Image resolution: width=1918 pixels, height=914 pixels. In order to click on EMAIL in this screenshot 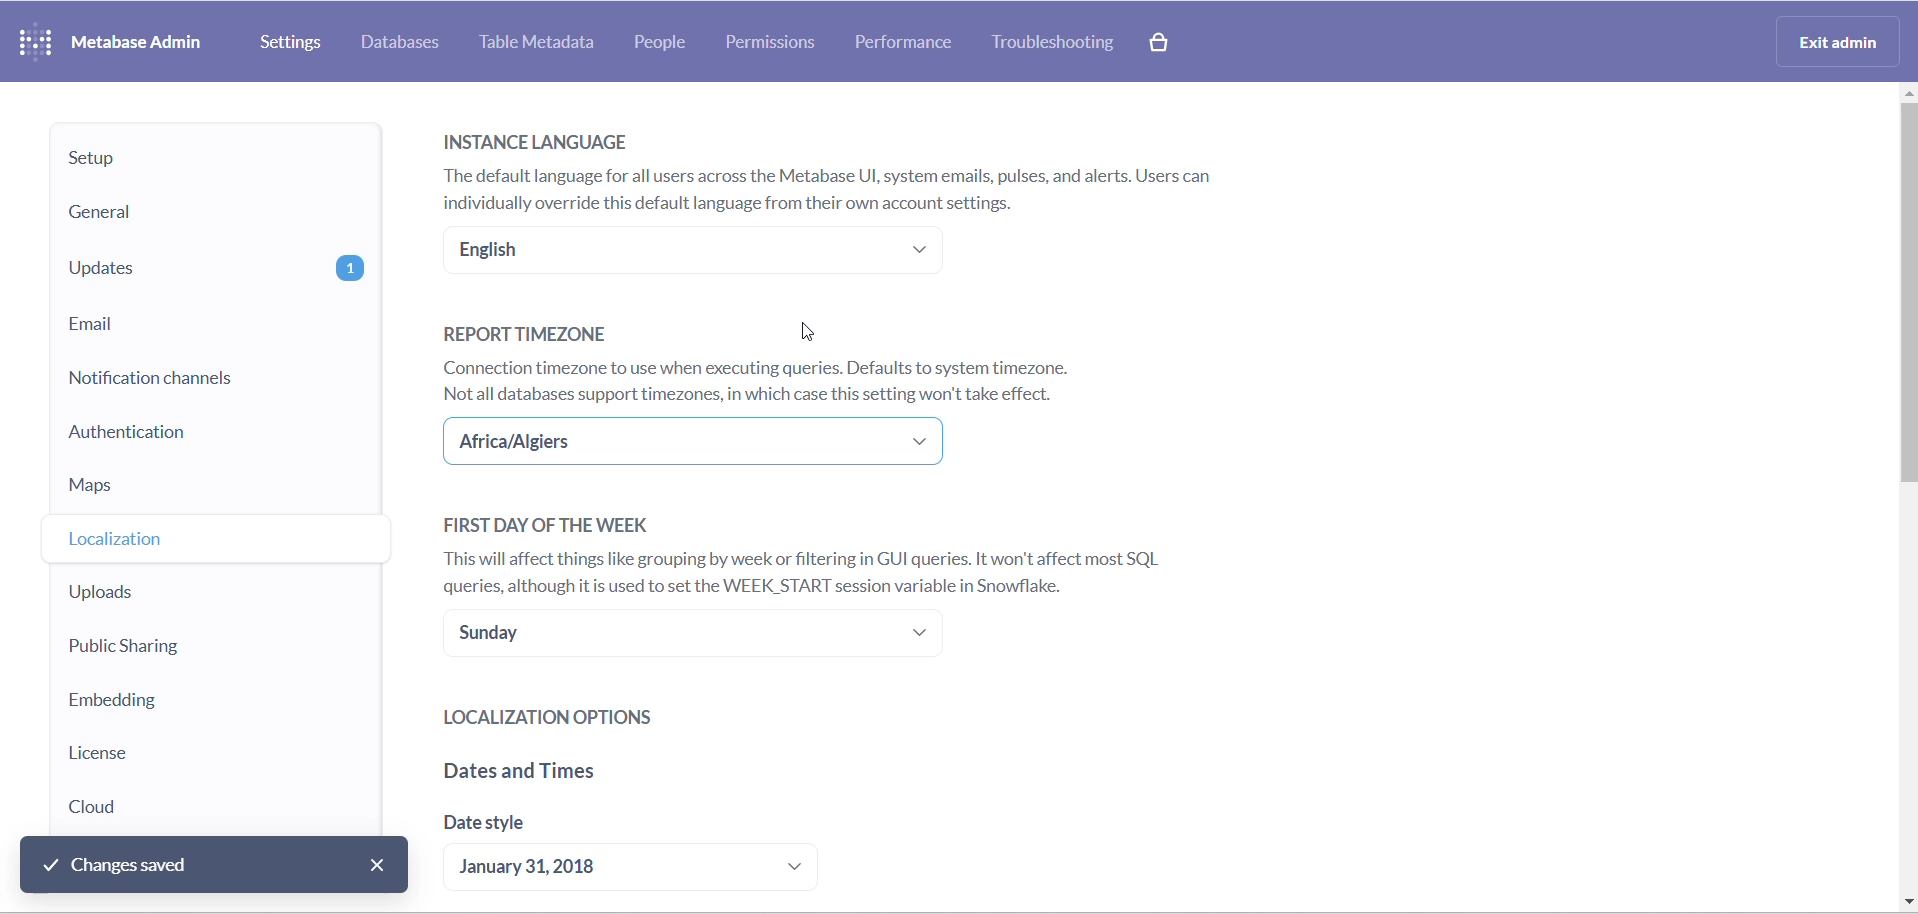, I will do `click(216, 324)`.